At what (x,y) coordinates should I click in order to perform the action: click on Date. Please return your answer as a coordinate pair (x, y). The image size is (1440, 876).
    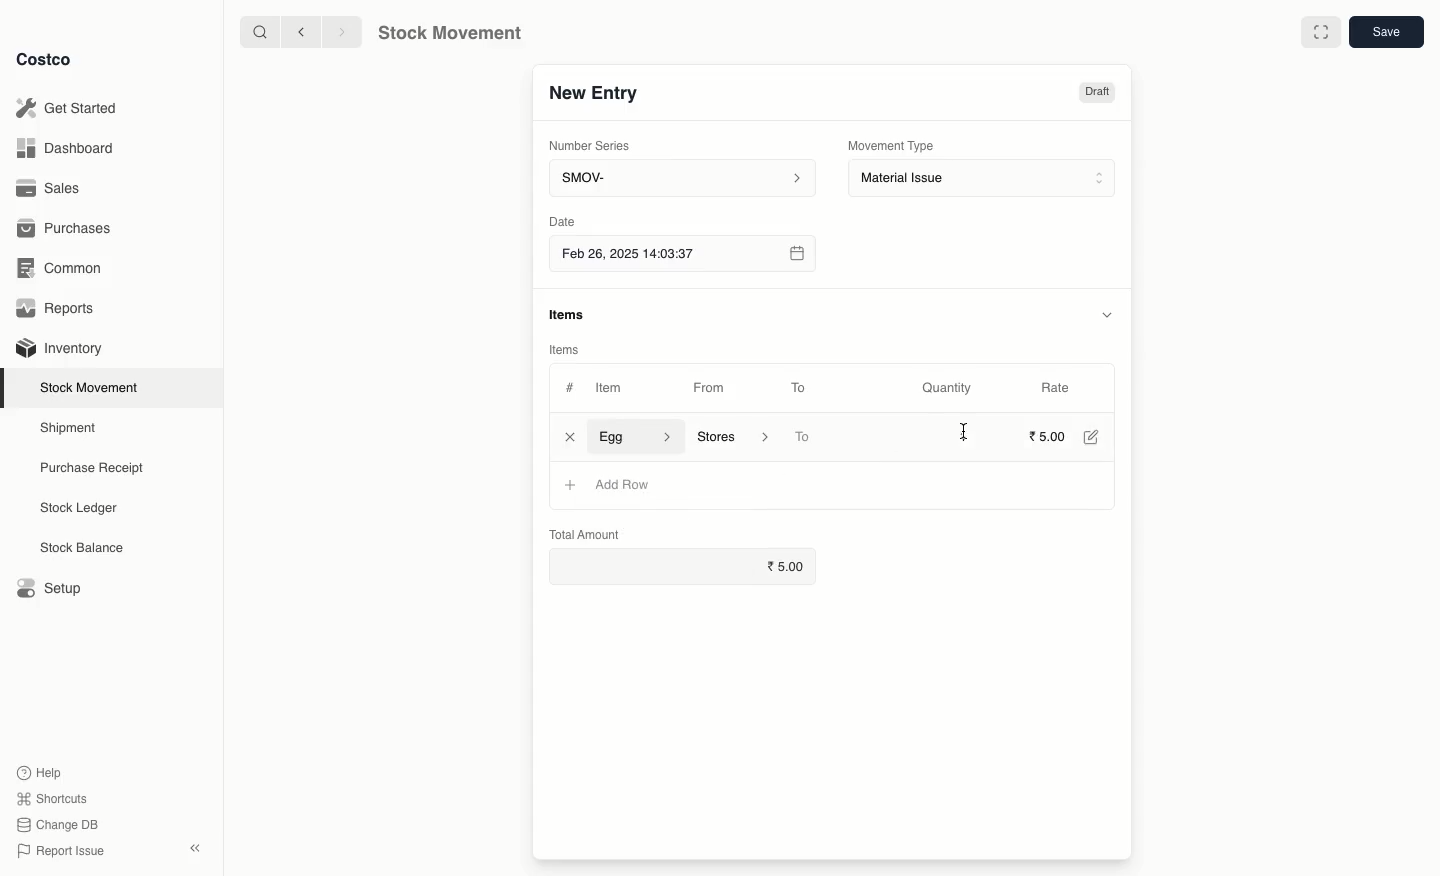
    Looking at the image, I should click on (561, 221).